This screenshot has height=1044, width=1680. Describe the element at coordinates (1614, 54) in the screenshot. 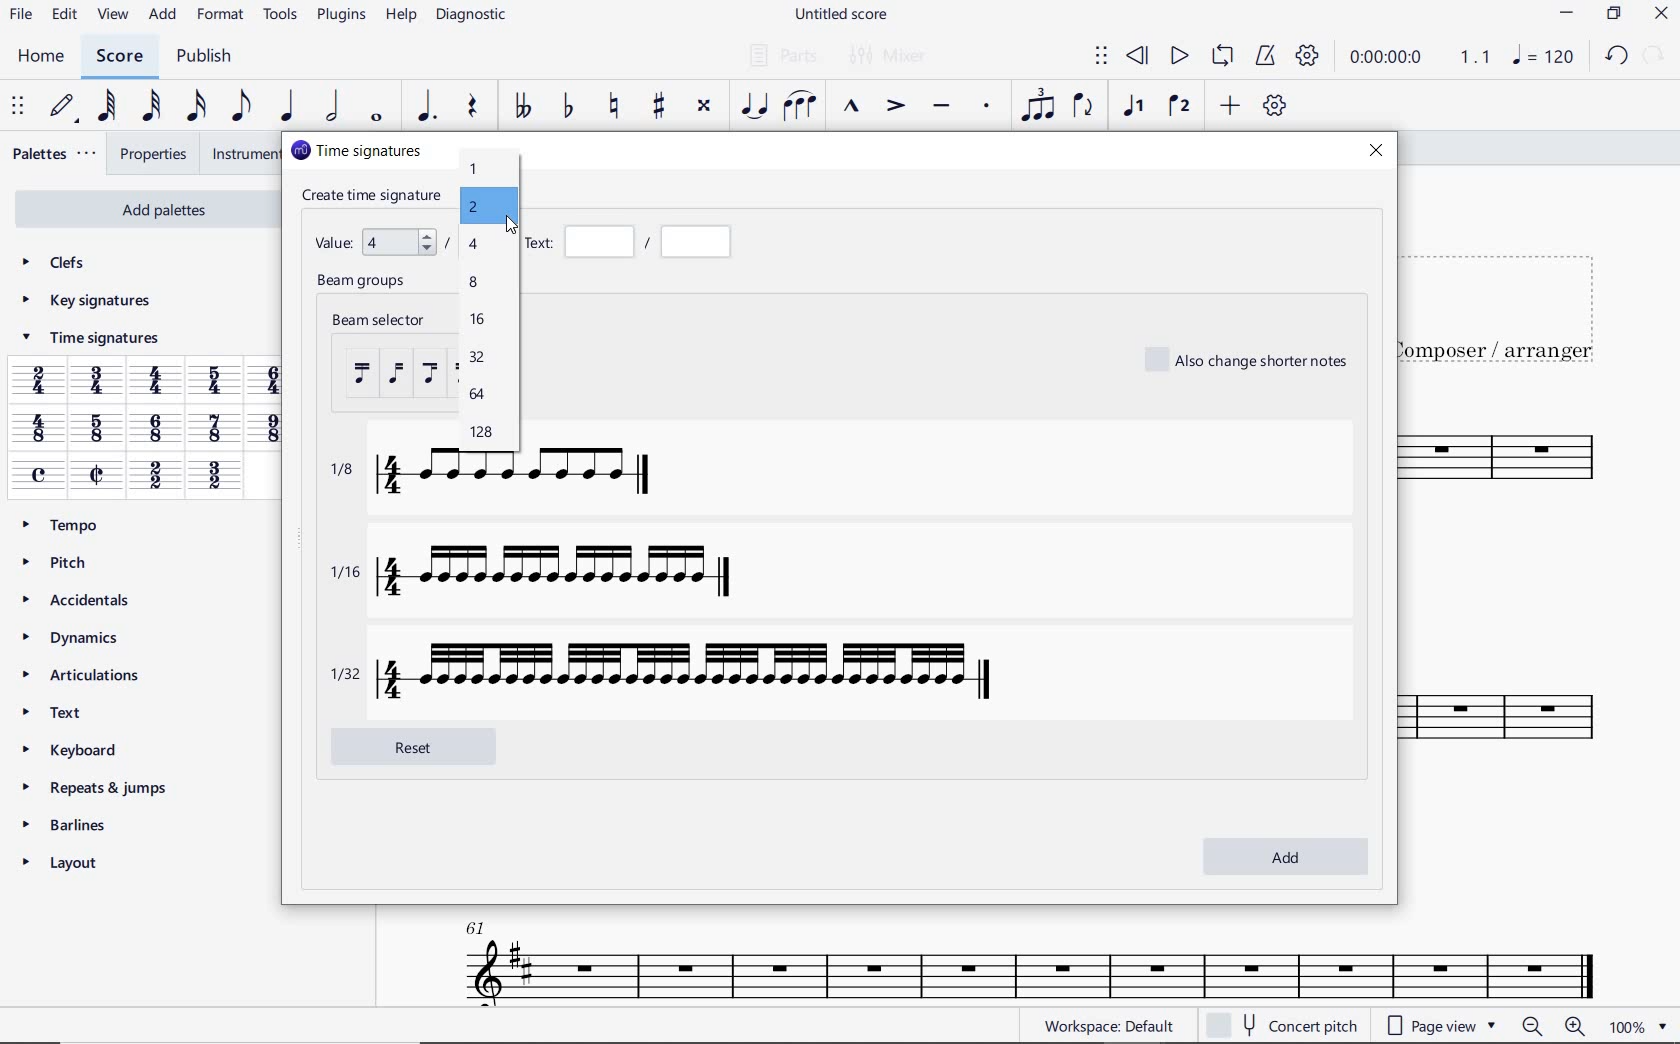

I see `UNDO` at that location.